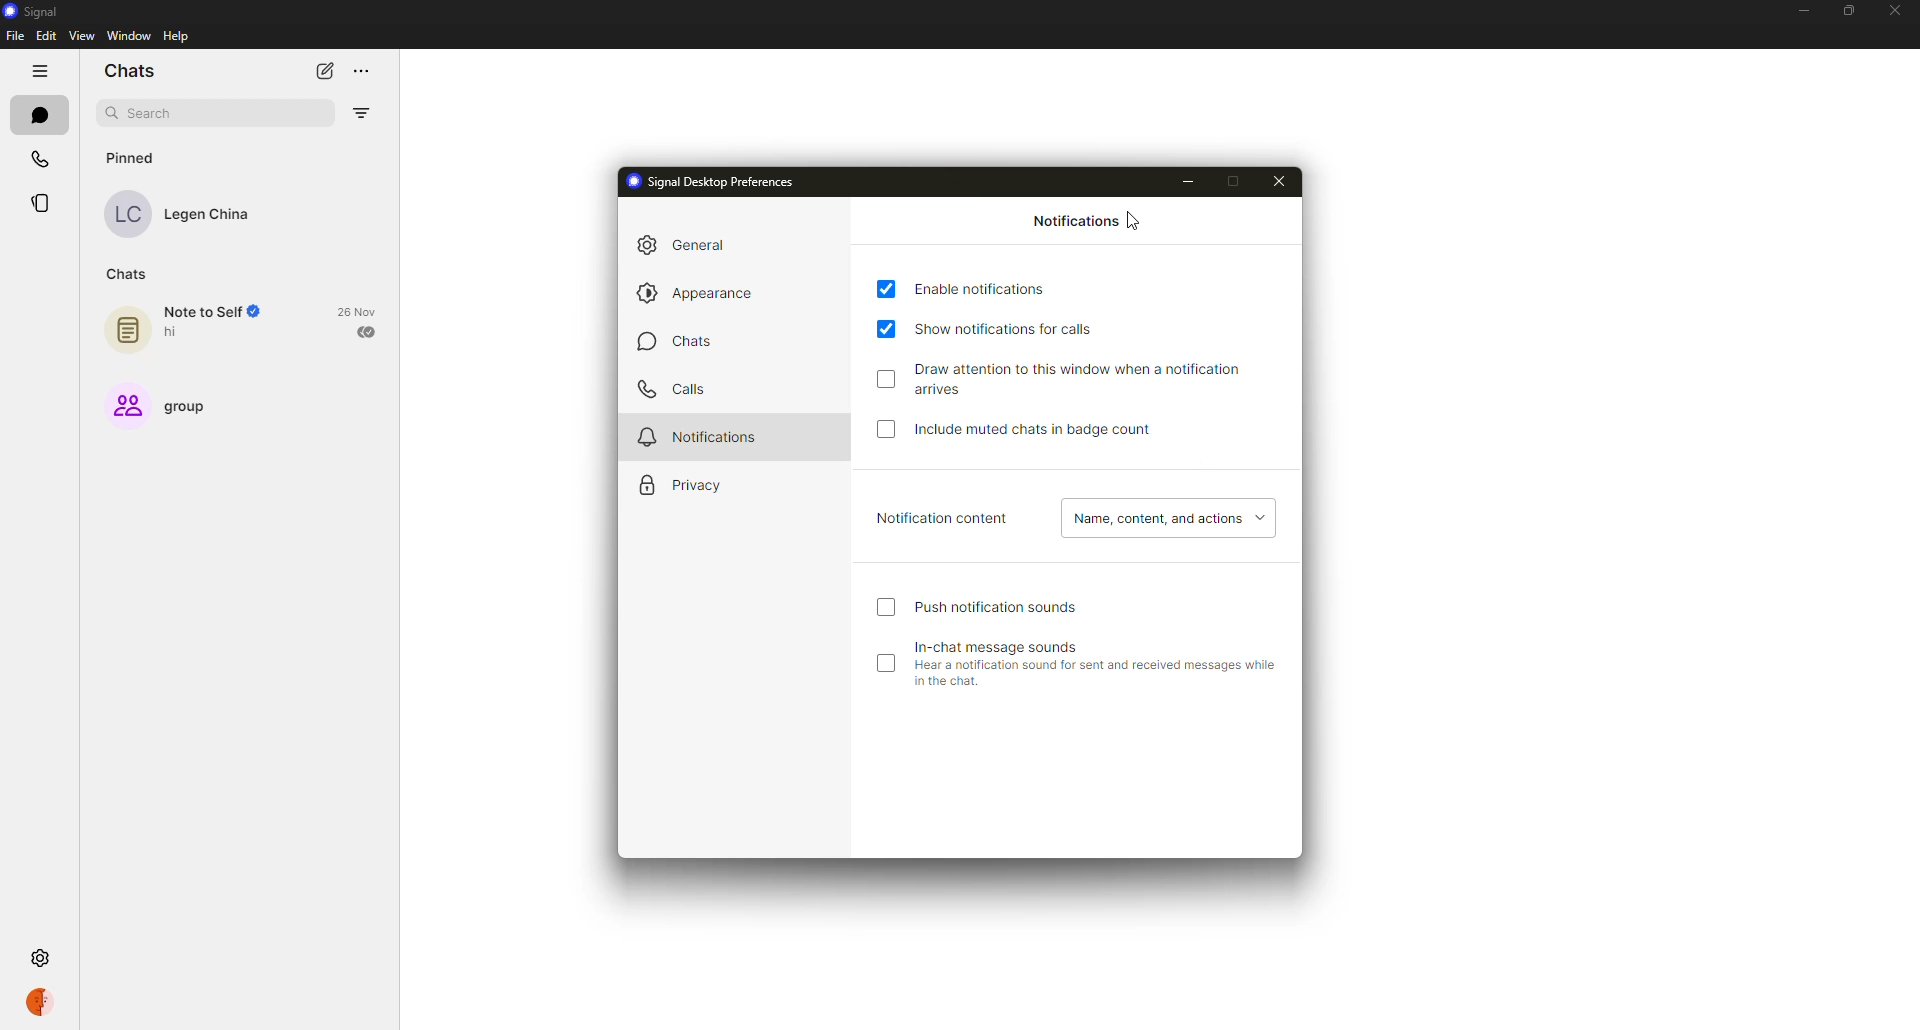 This screenshot has width=1920, height=1030. I want to click on name, content, actions, so click(1168, 519).